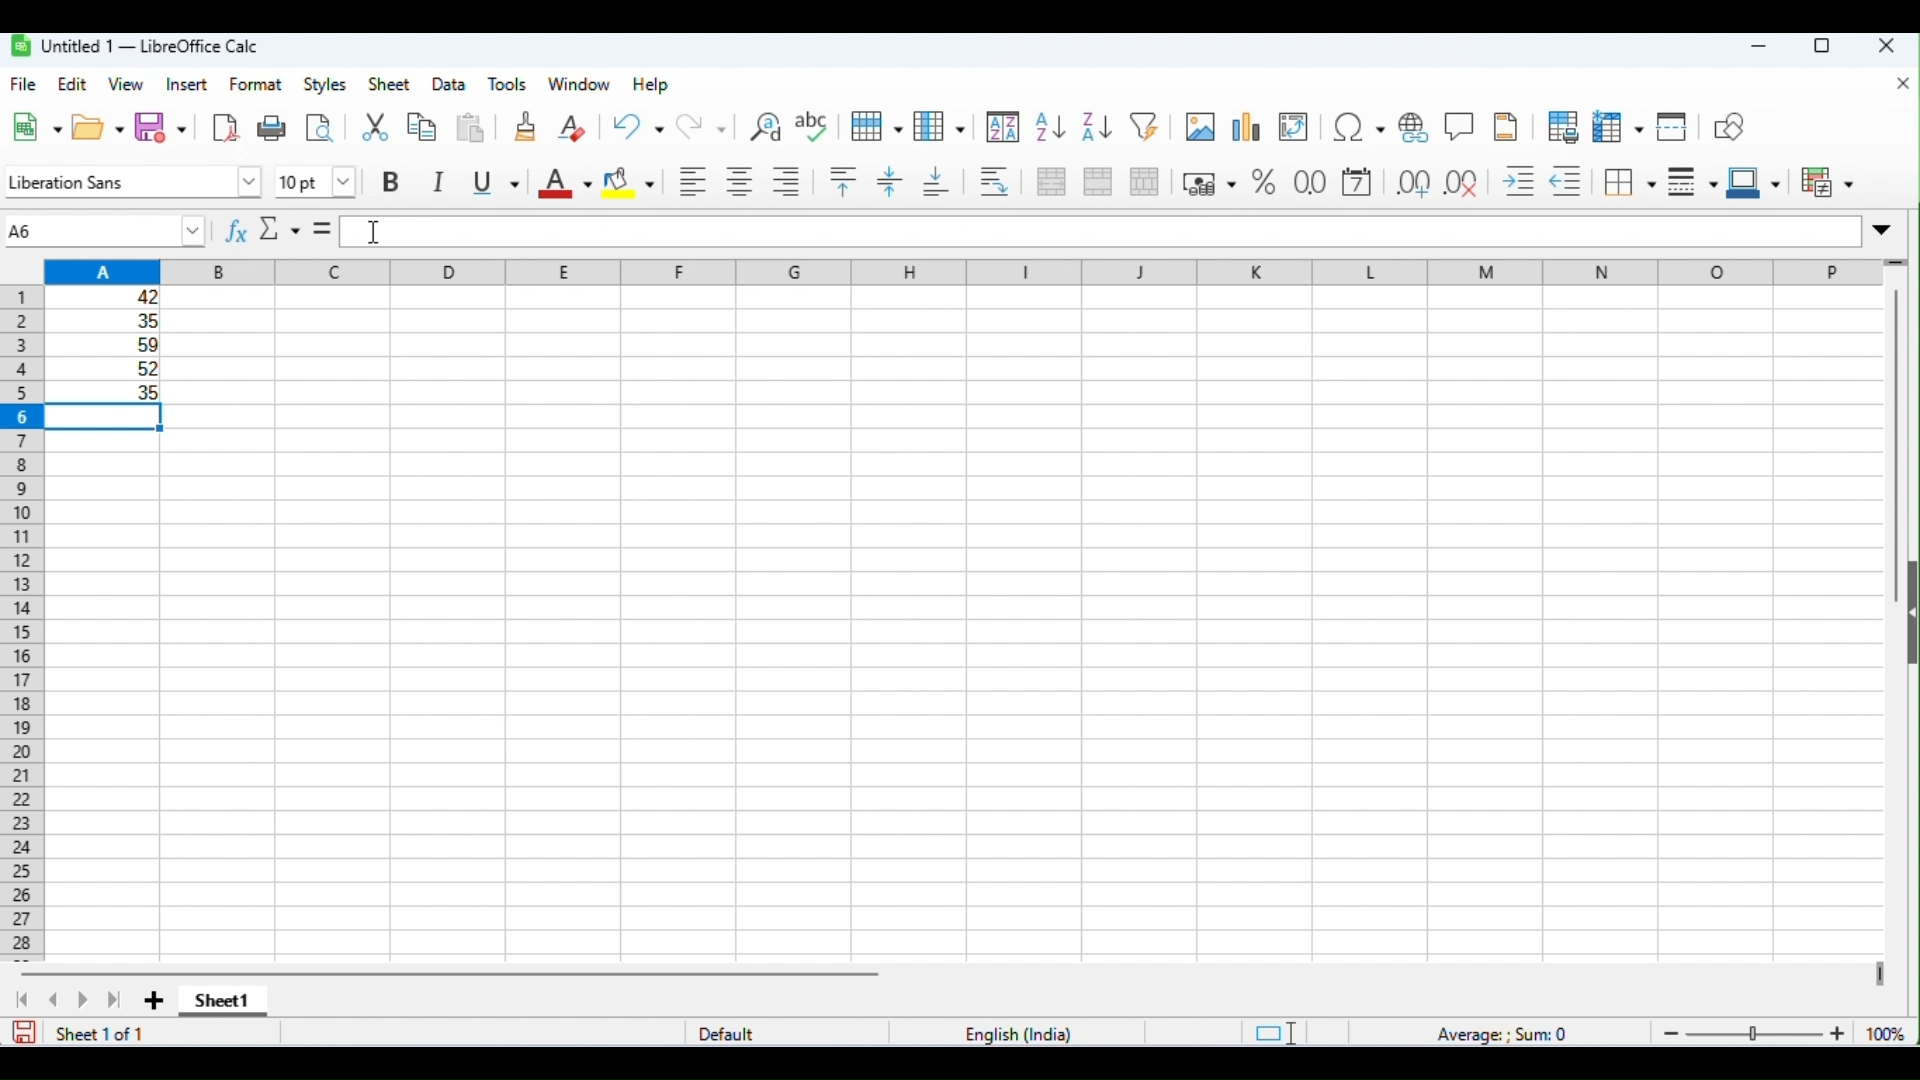 Image resolution: width=1920 pixels, height=1080 pixels. I want to click on merge cells, so click(1097, 181).